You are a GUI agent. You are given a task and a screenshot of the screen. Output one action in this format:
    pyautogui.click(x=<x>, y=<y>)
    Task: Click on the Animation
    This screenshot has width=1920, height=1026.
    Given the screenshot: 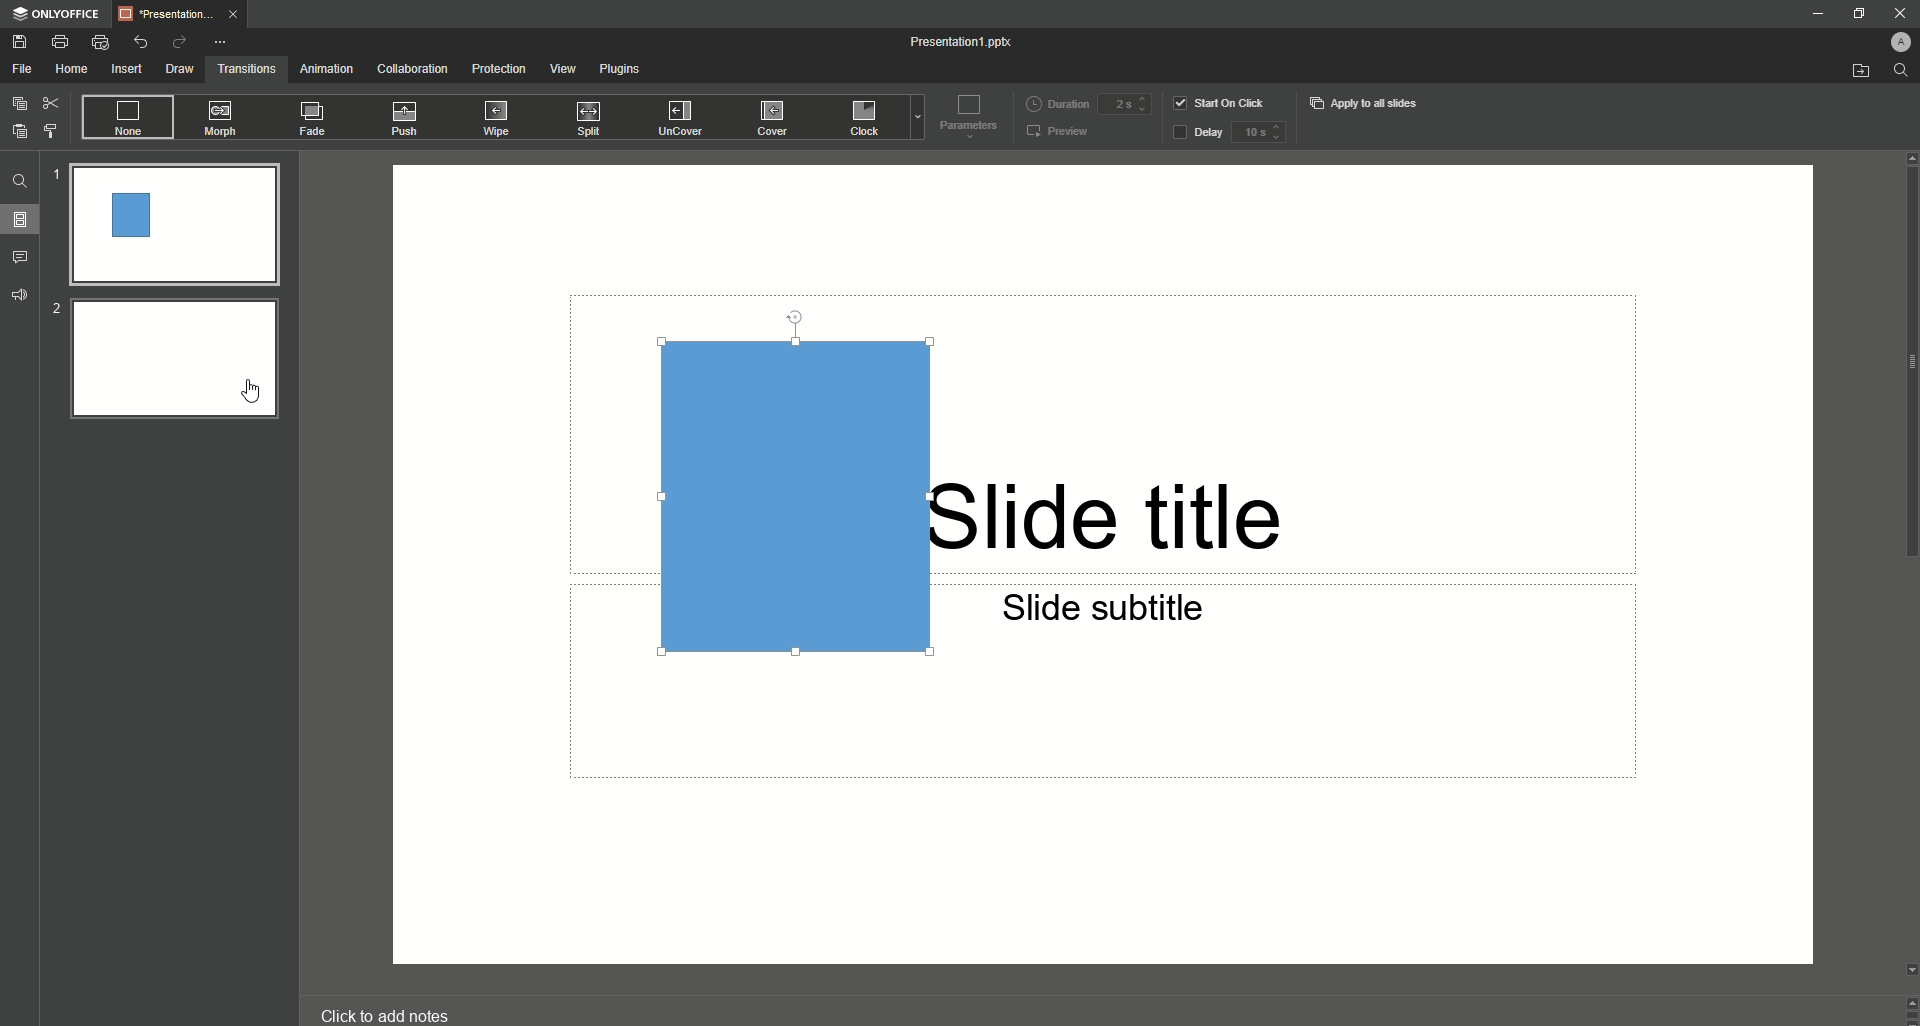 What is the action you would take?
    pyautogui.click(x=327, y=68)
    